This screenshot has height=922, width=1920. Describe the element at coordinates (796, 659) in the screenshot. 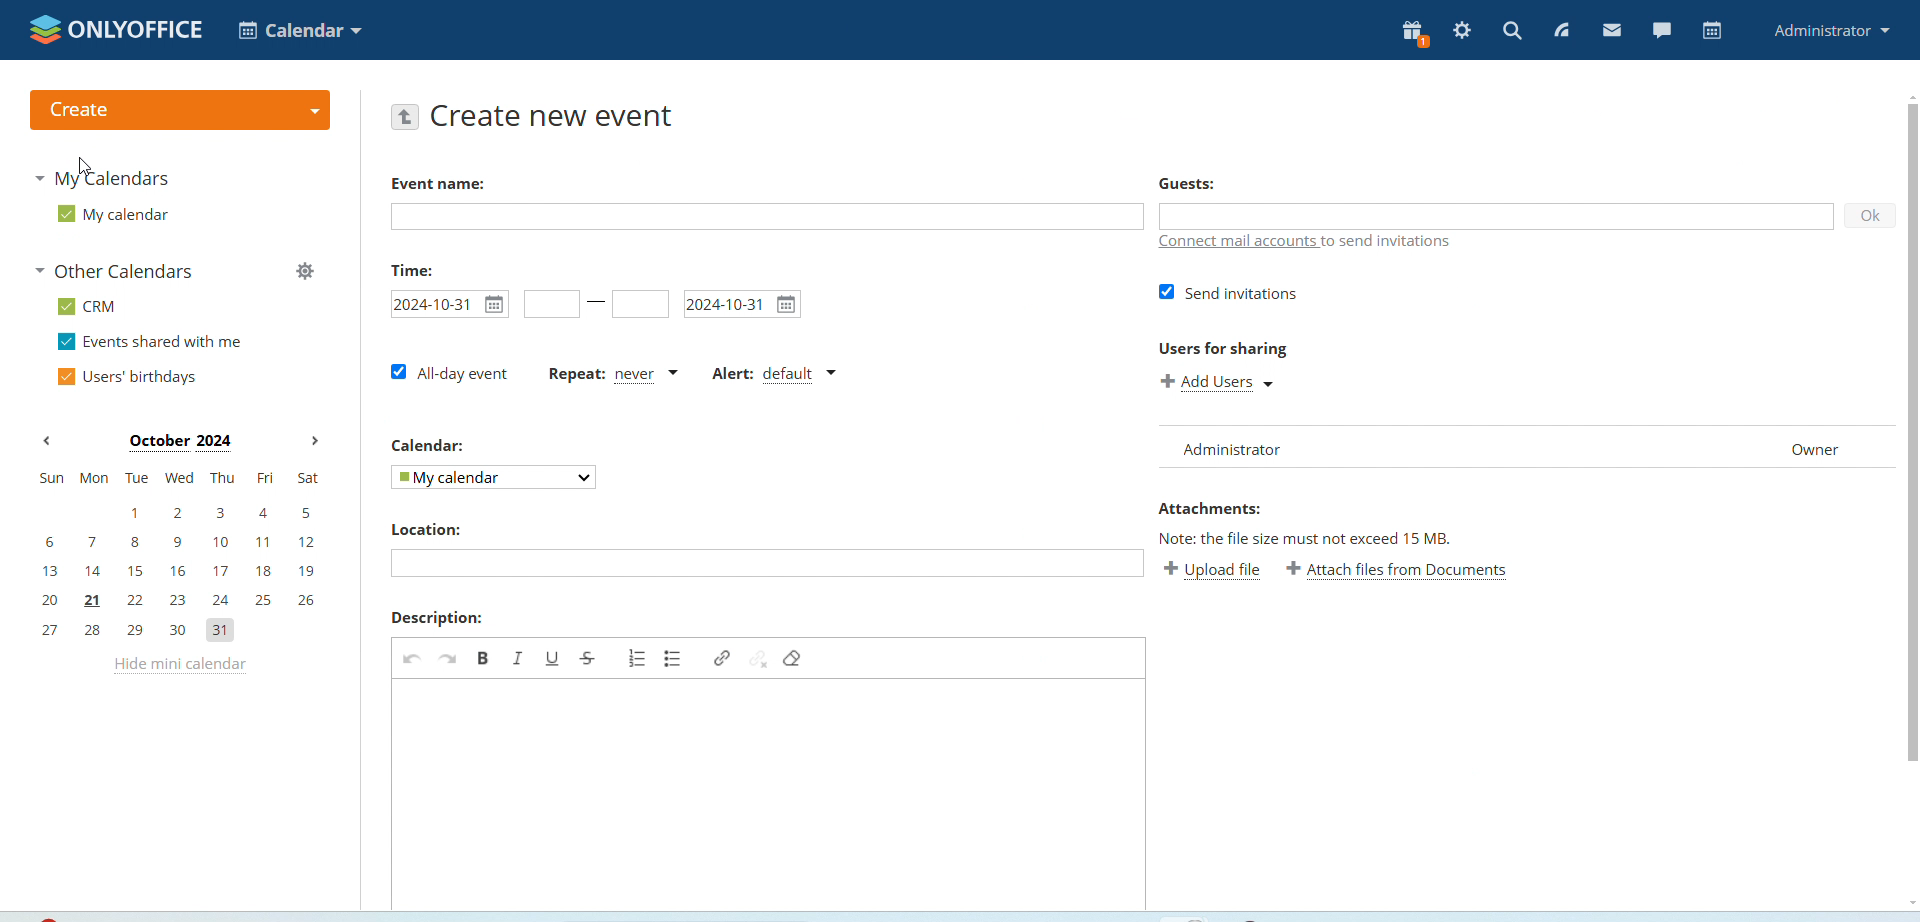

I see `remove foramt` at that location.